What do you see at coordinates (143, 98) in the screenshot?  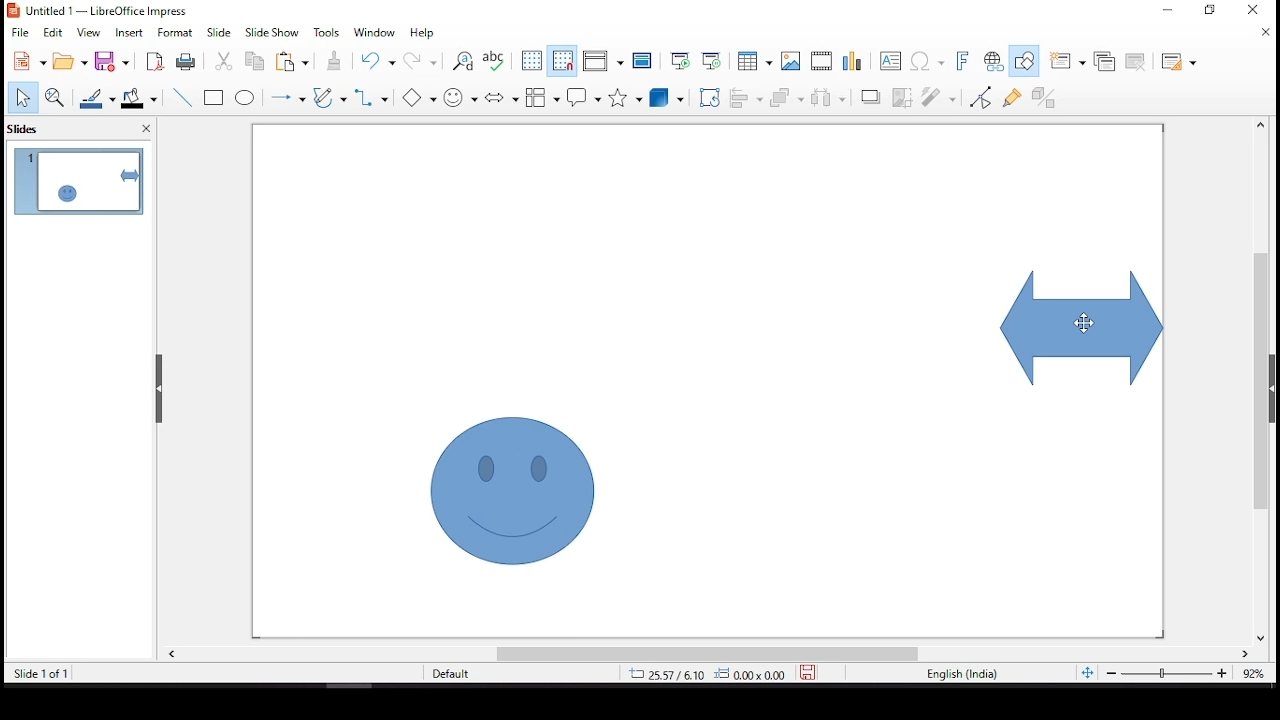 I see `fill color` at bounding box center [143, 98].